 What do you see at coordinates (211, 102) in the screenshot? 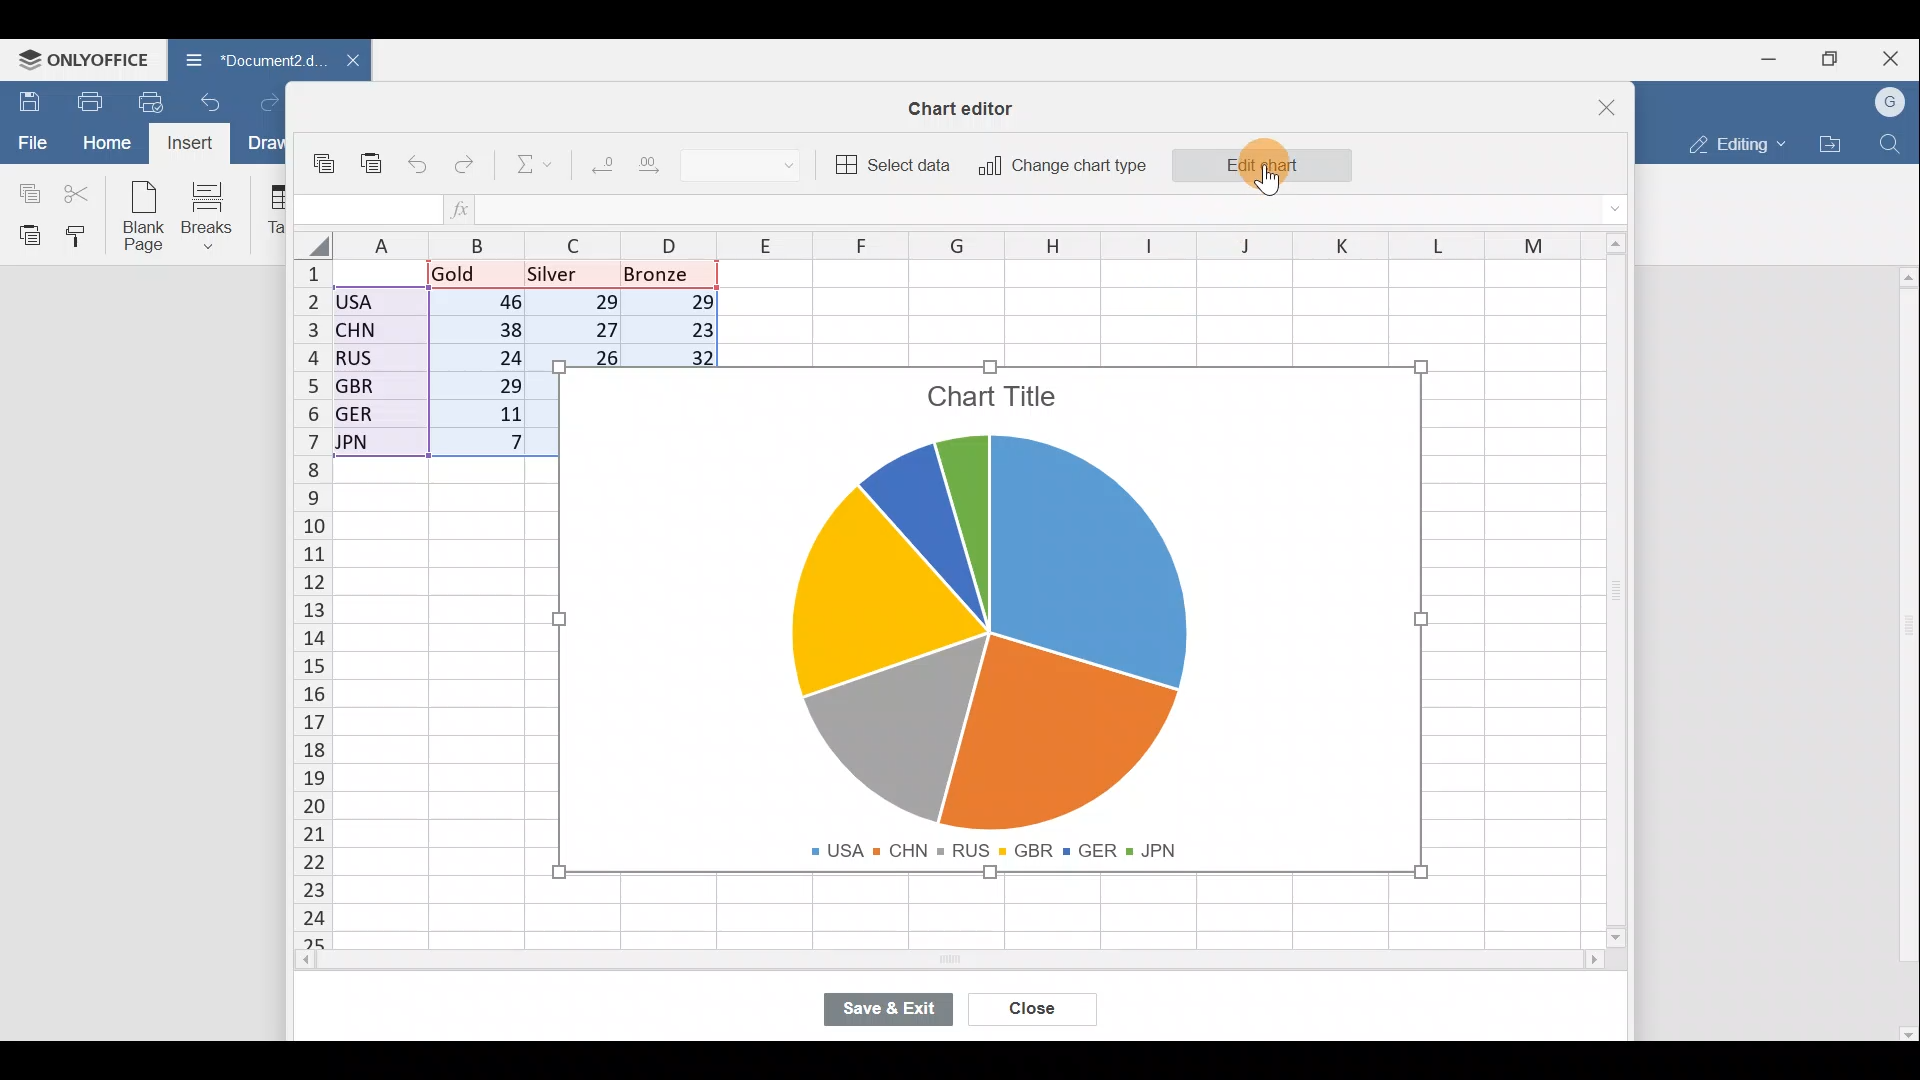
I see `Undo` at bounding box center [211, 102].